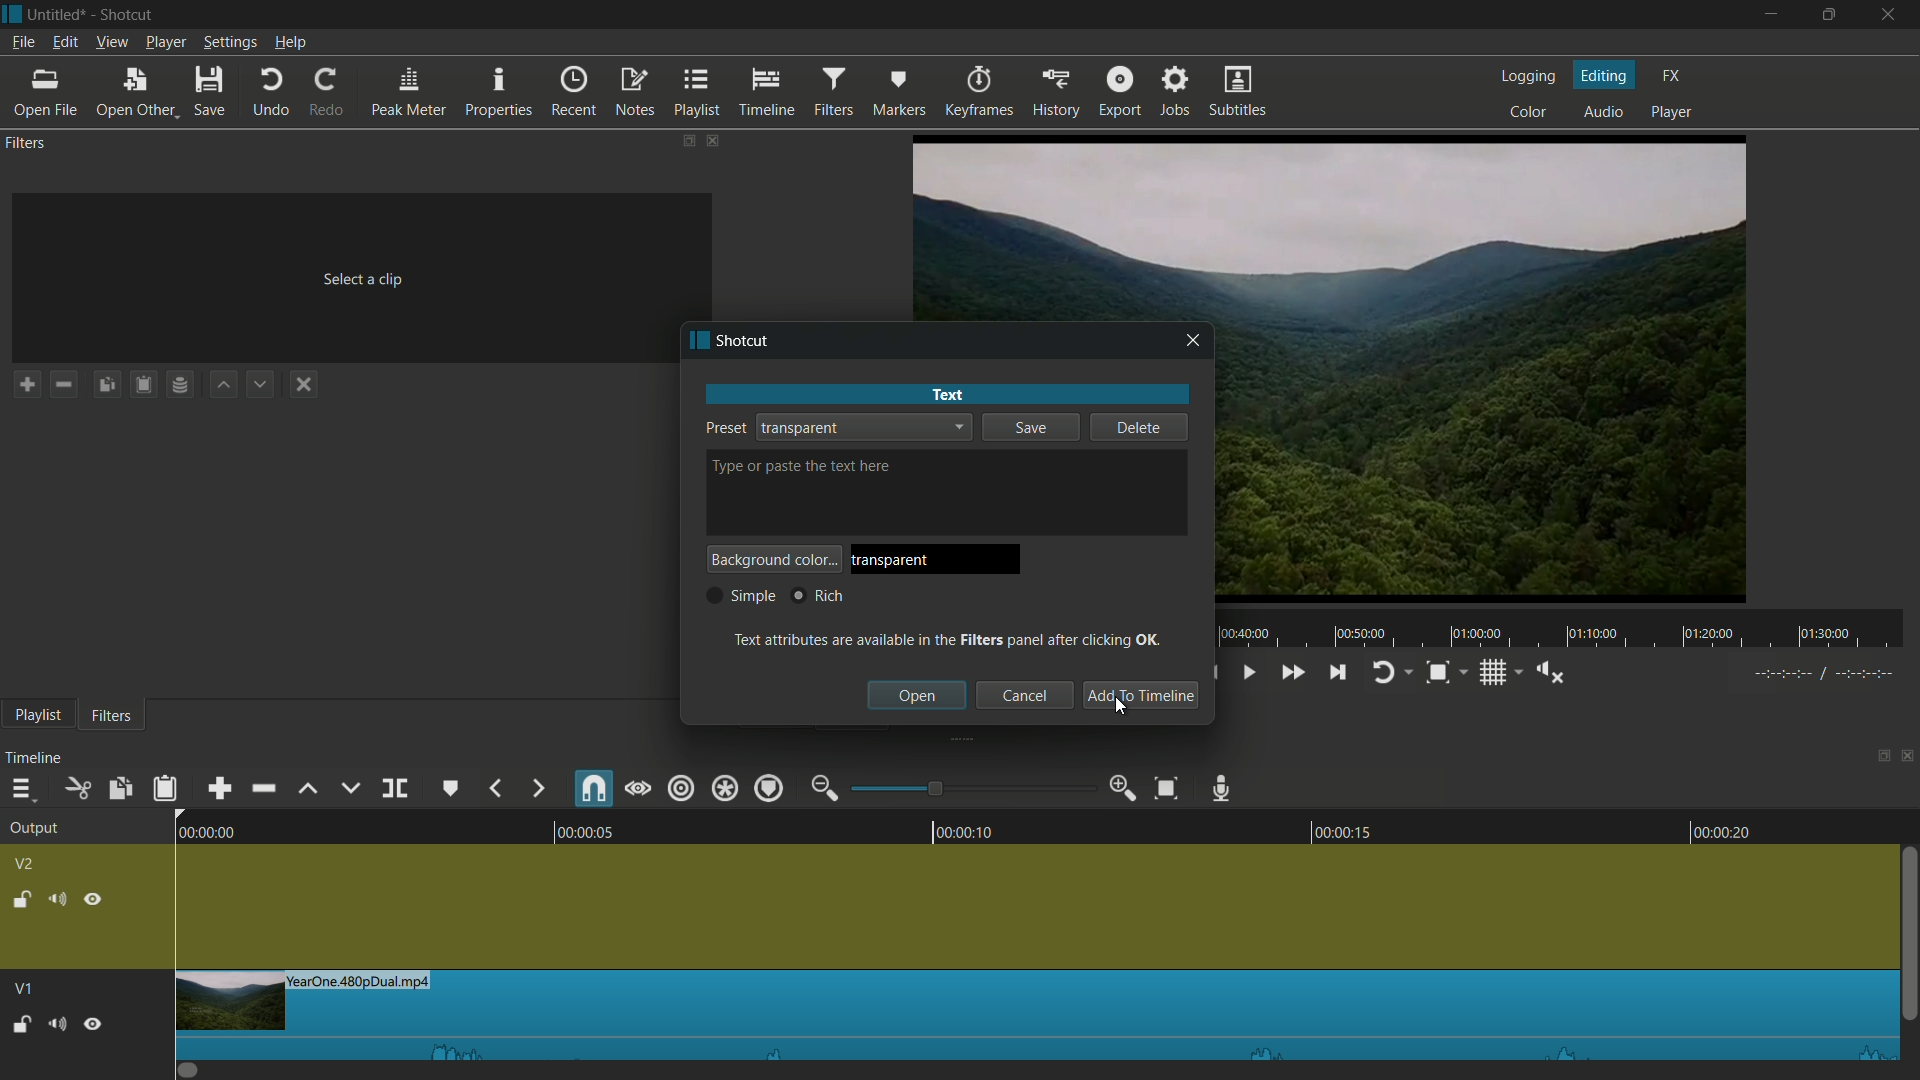  I want to click on add a filter, so click(26, 384).